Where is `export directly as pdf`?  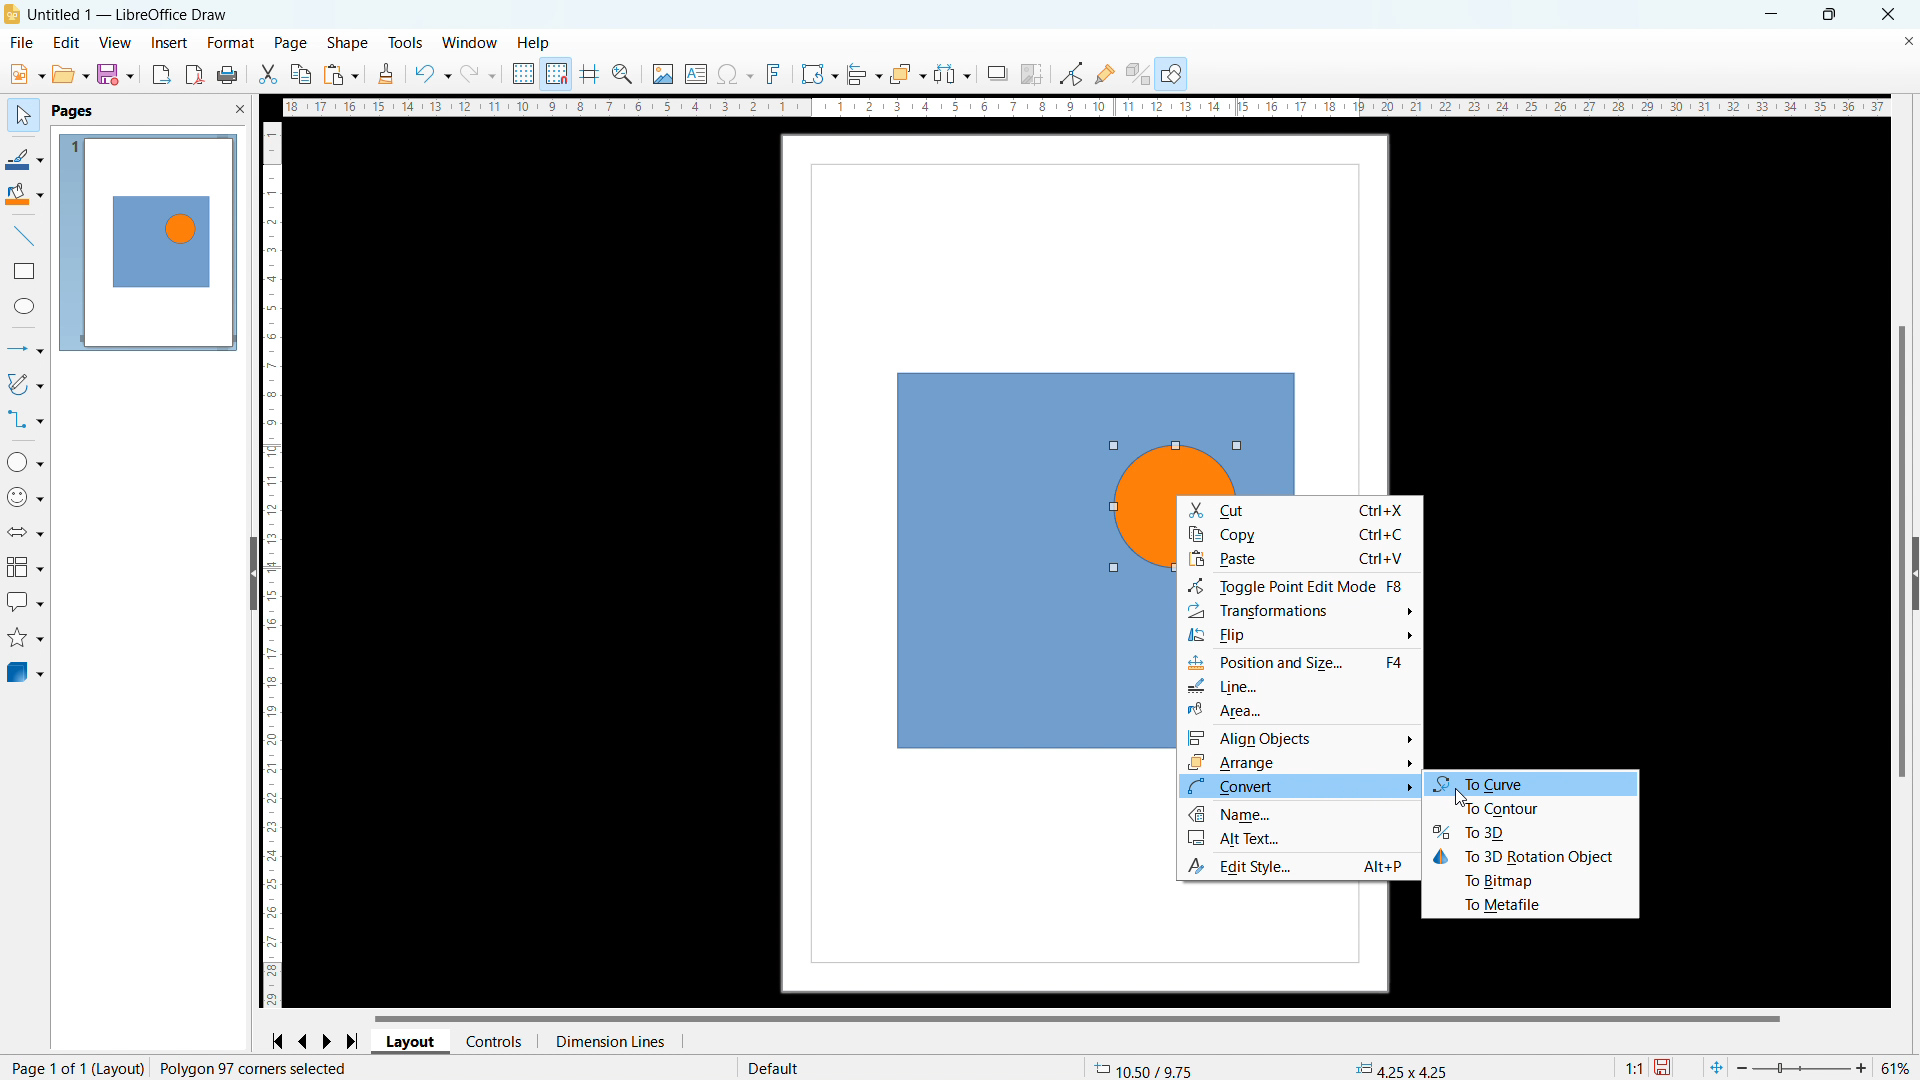 export directly as pdf is located at coordinates (193, 74).